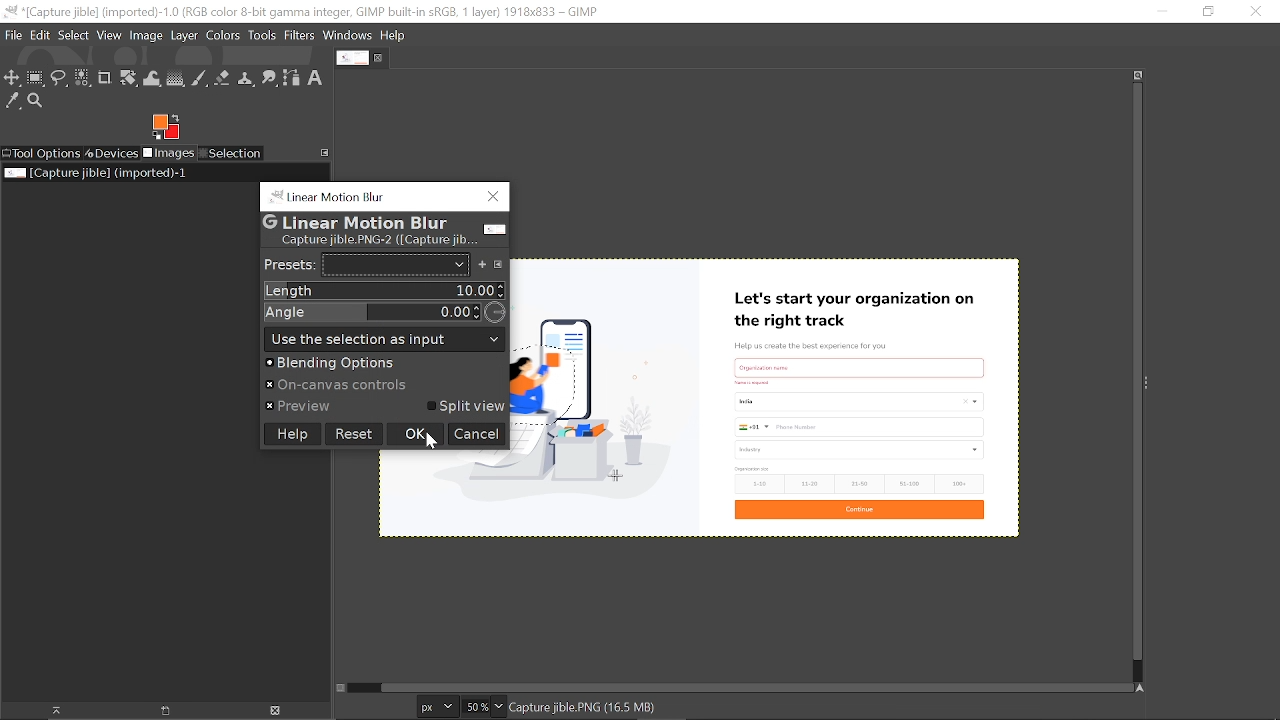 This screenshot has width=1280, height=720. What do you see at coordinates (326, 152) in the screenshot?
I see `Access this tab` at bounding box center [326, 152].